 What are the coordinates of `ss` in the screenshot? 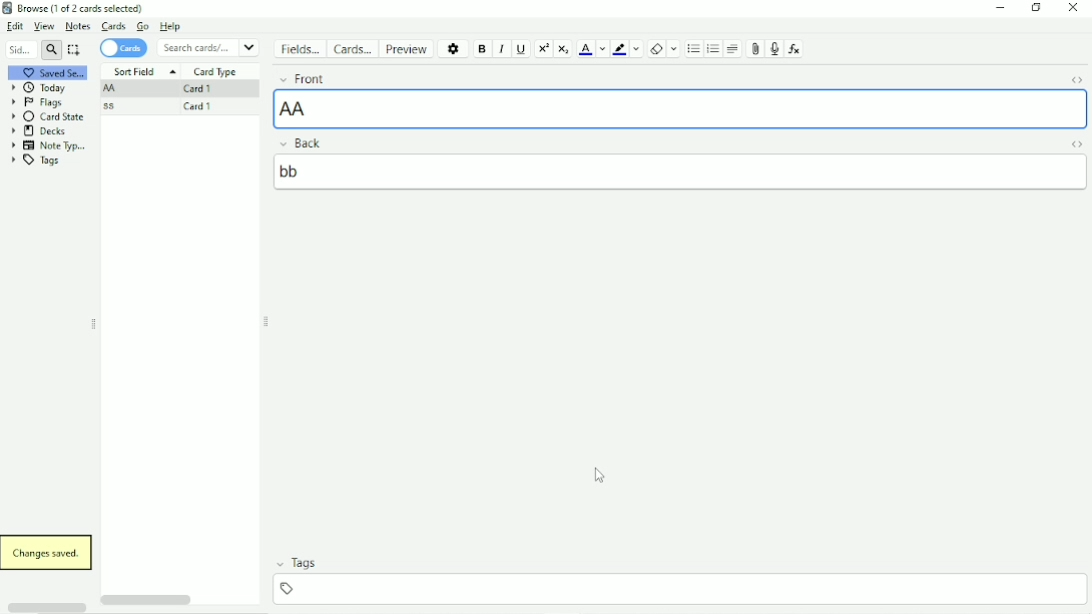 It's located at (114, 106).